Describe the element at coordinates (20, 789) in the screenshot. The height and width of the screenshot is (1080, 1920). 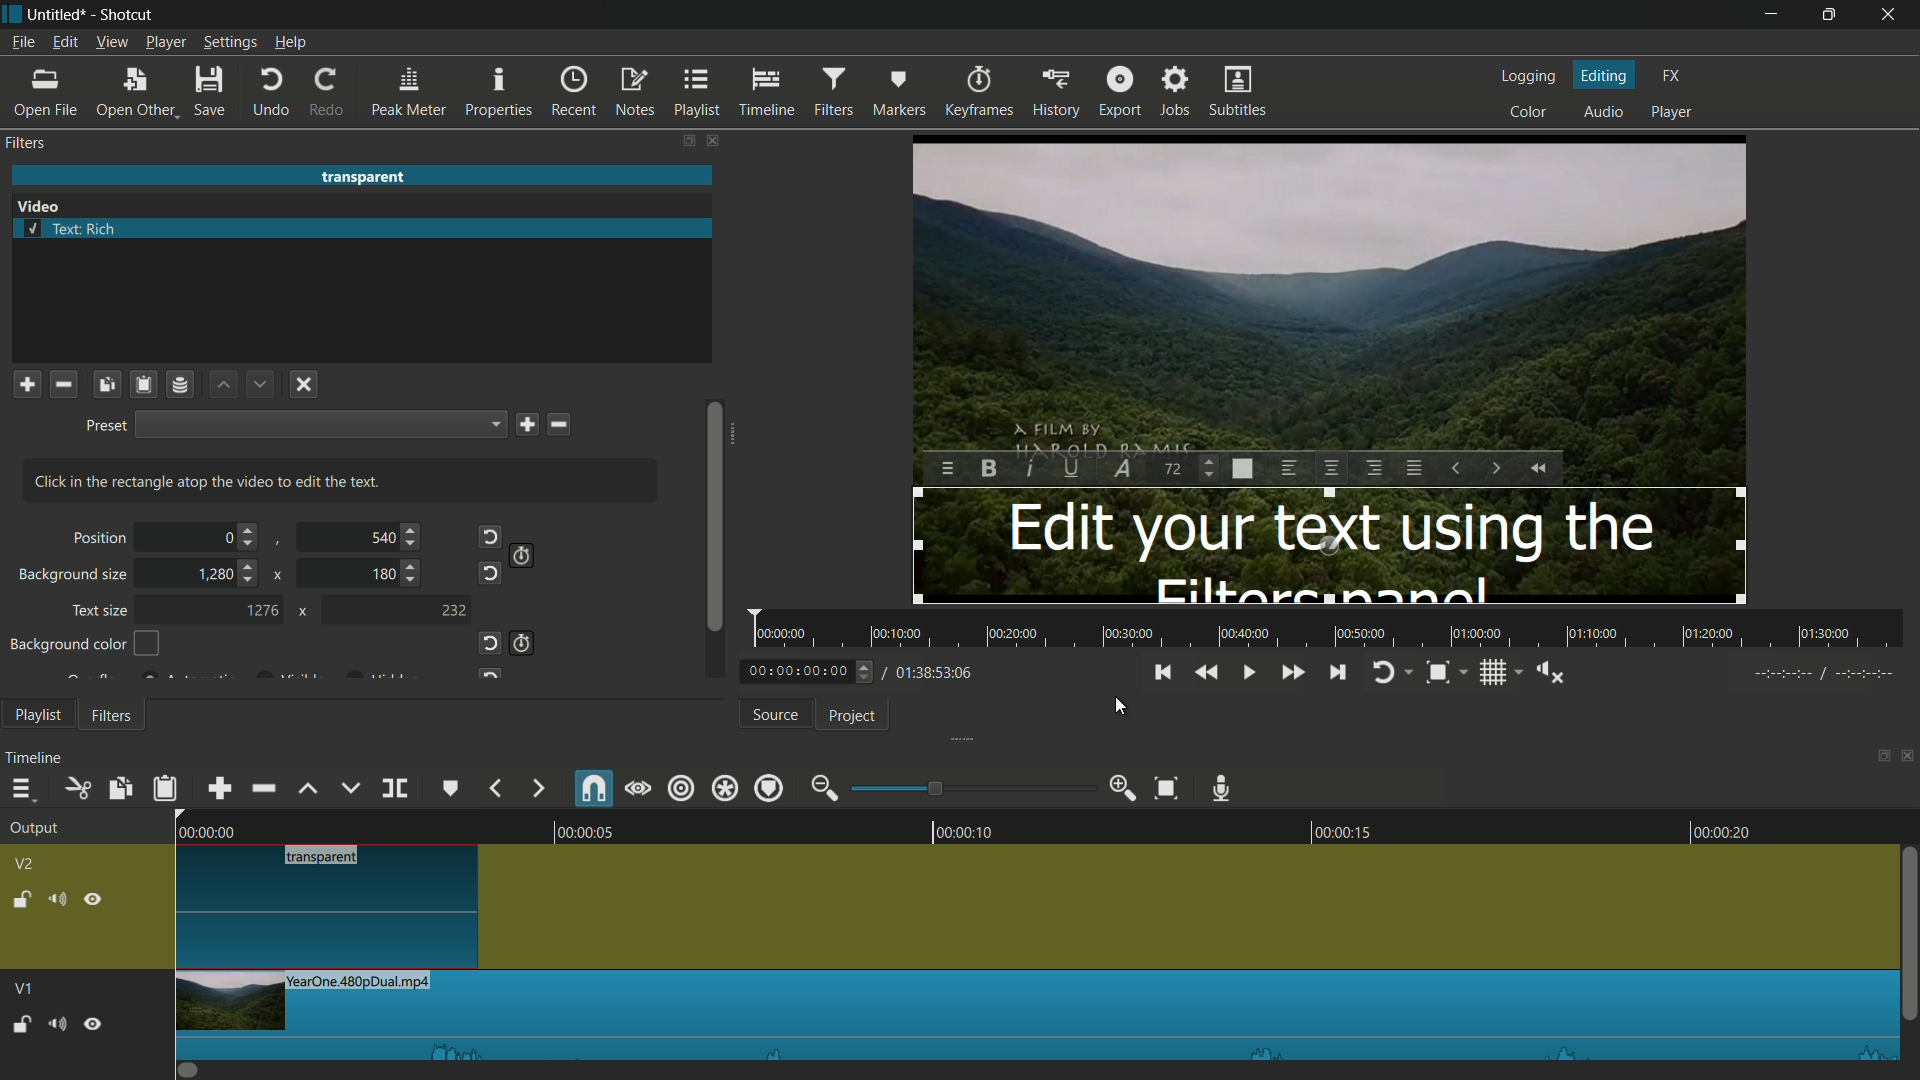
I see `timeline menu` at that location.